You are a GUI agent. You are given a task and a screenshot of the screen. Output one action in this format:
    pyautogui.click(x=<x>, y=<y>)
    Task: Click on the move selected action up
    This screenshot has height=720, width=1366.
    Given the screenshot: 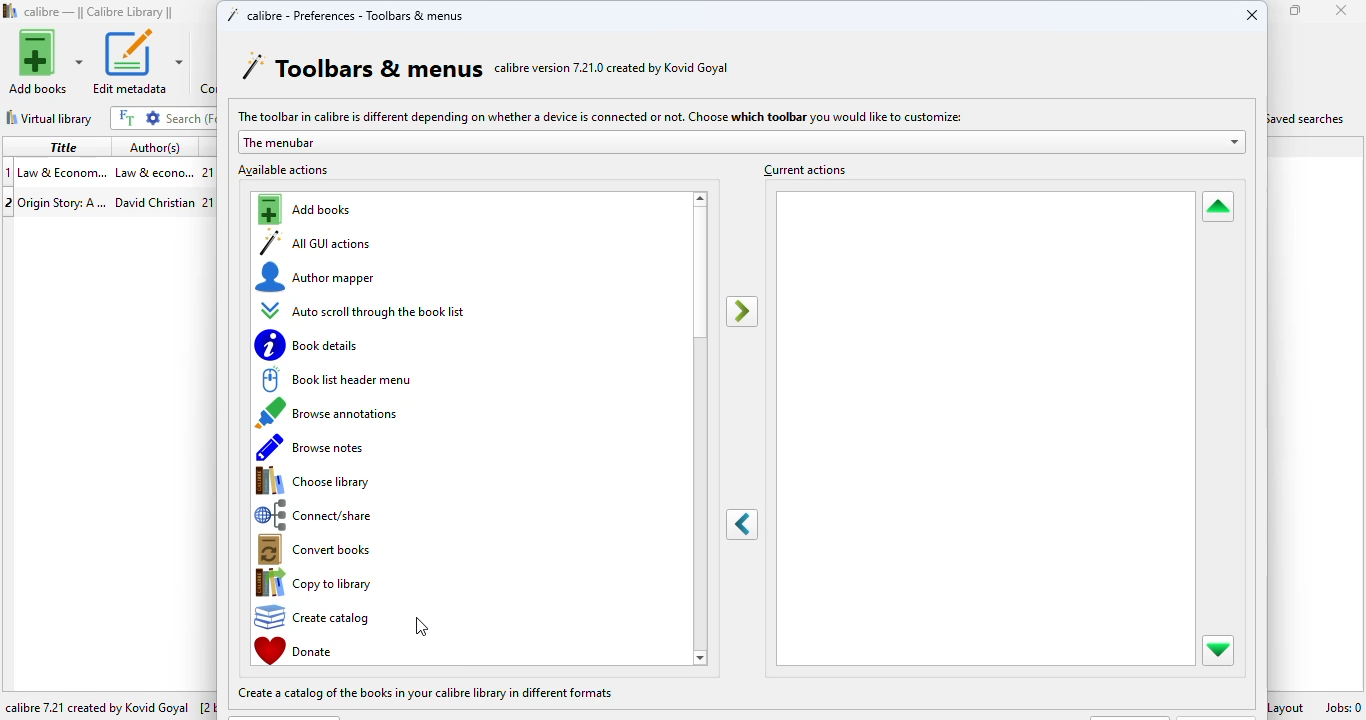 What is the action you would take?
    pyautogui.click(x=1217, y=208)
    